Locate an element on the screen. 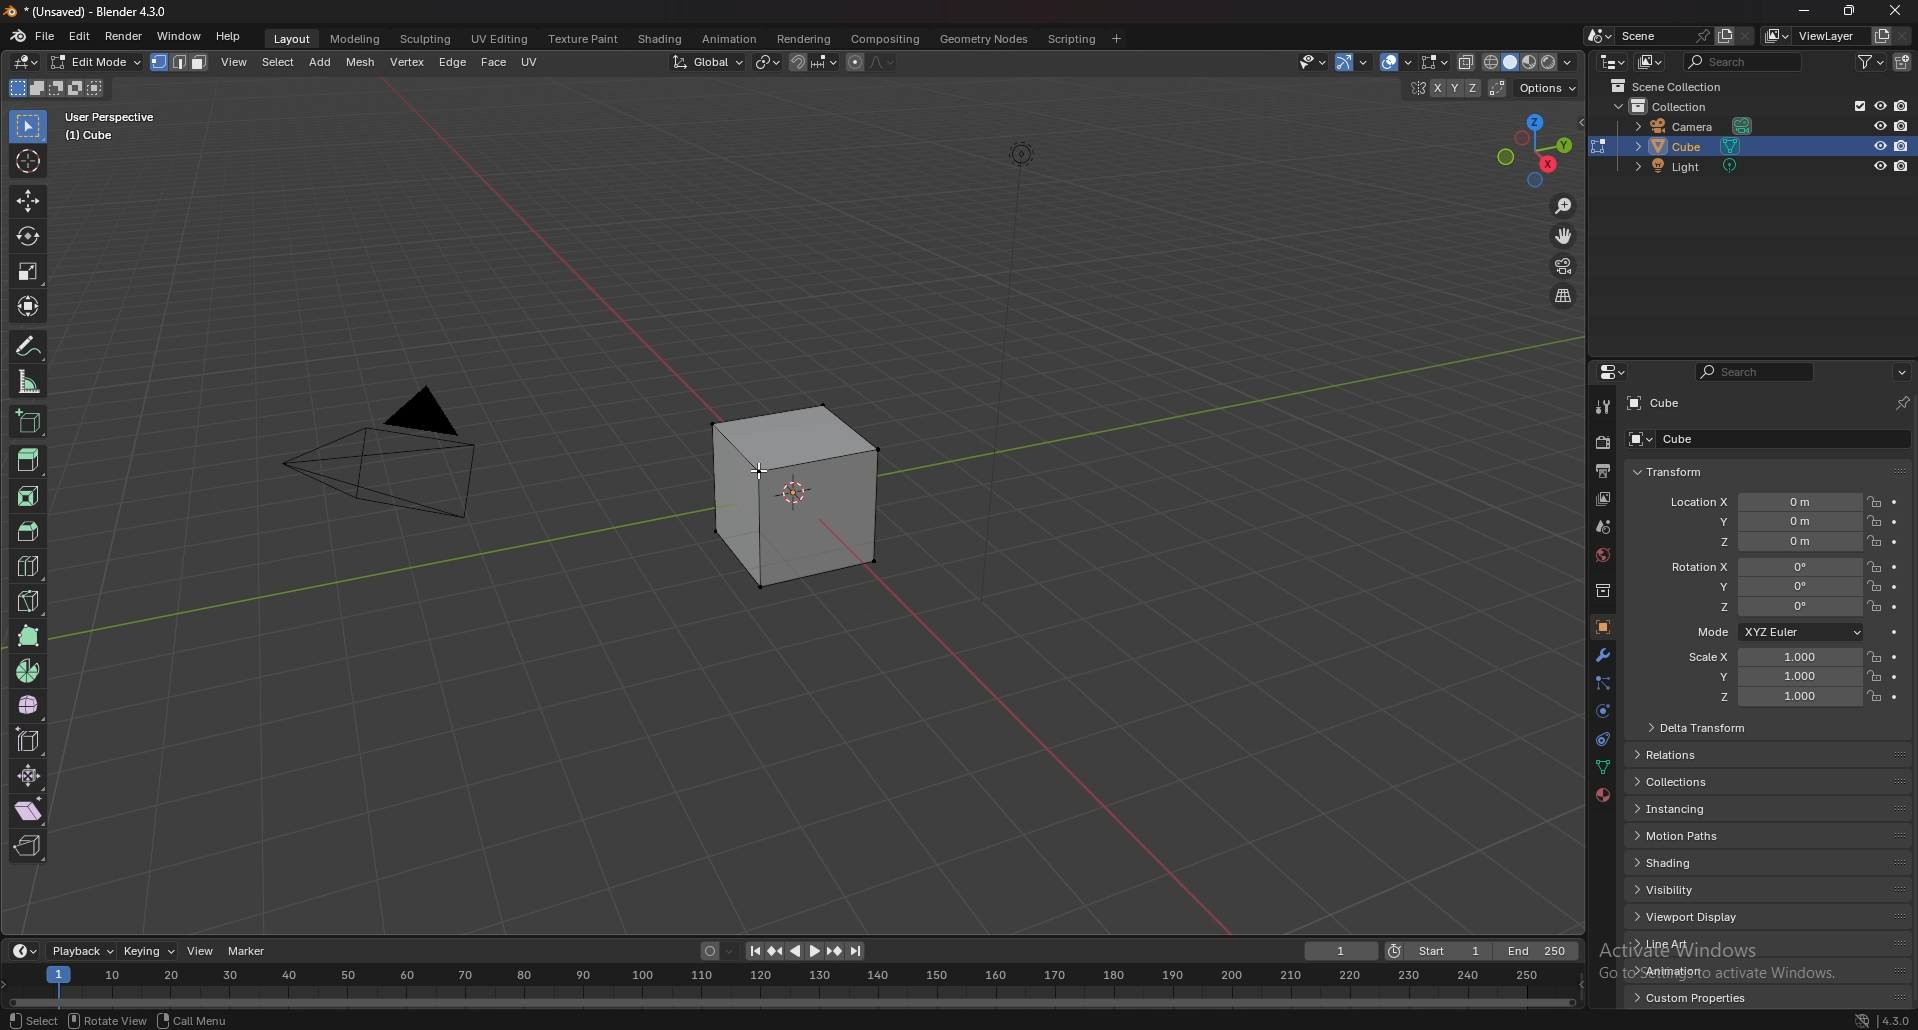 Image resolution: width=1918 pixels, height=1030 pixels. lock location is located at coordinates (1875, 657).